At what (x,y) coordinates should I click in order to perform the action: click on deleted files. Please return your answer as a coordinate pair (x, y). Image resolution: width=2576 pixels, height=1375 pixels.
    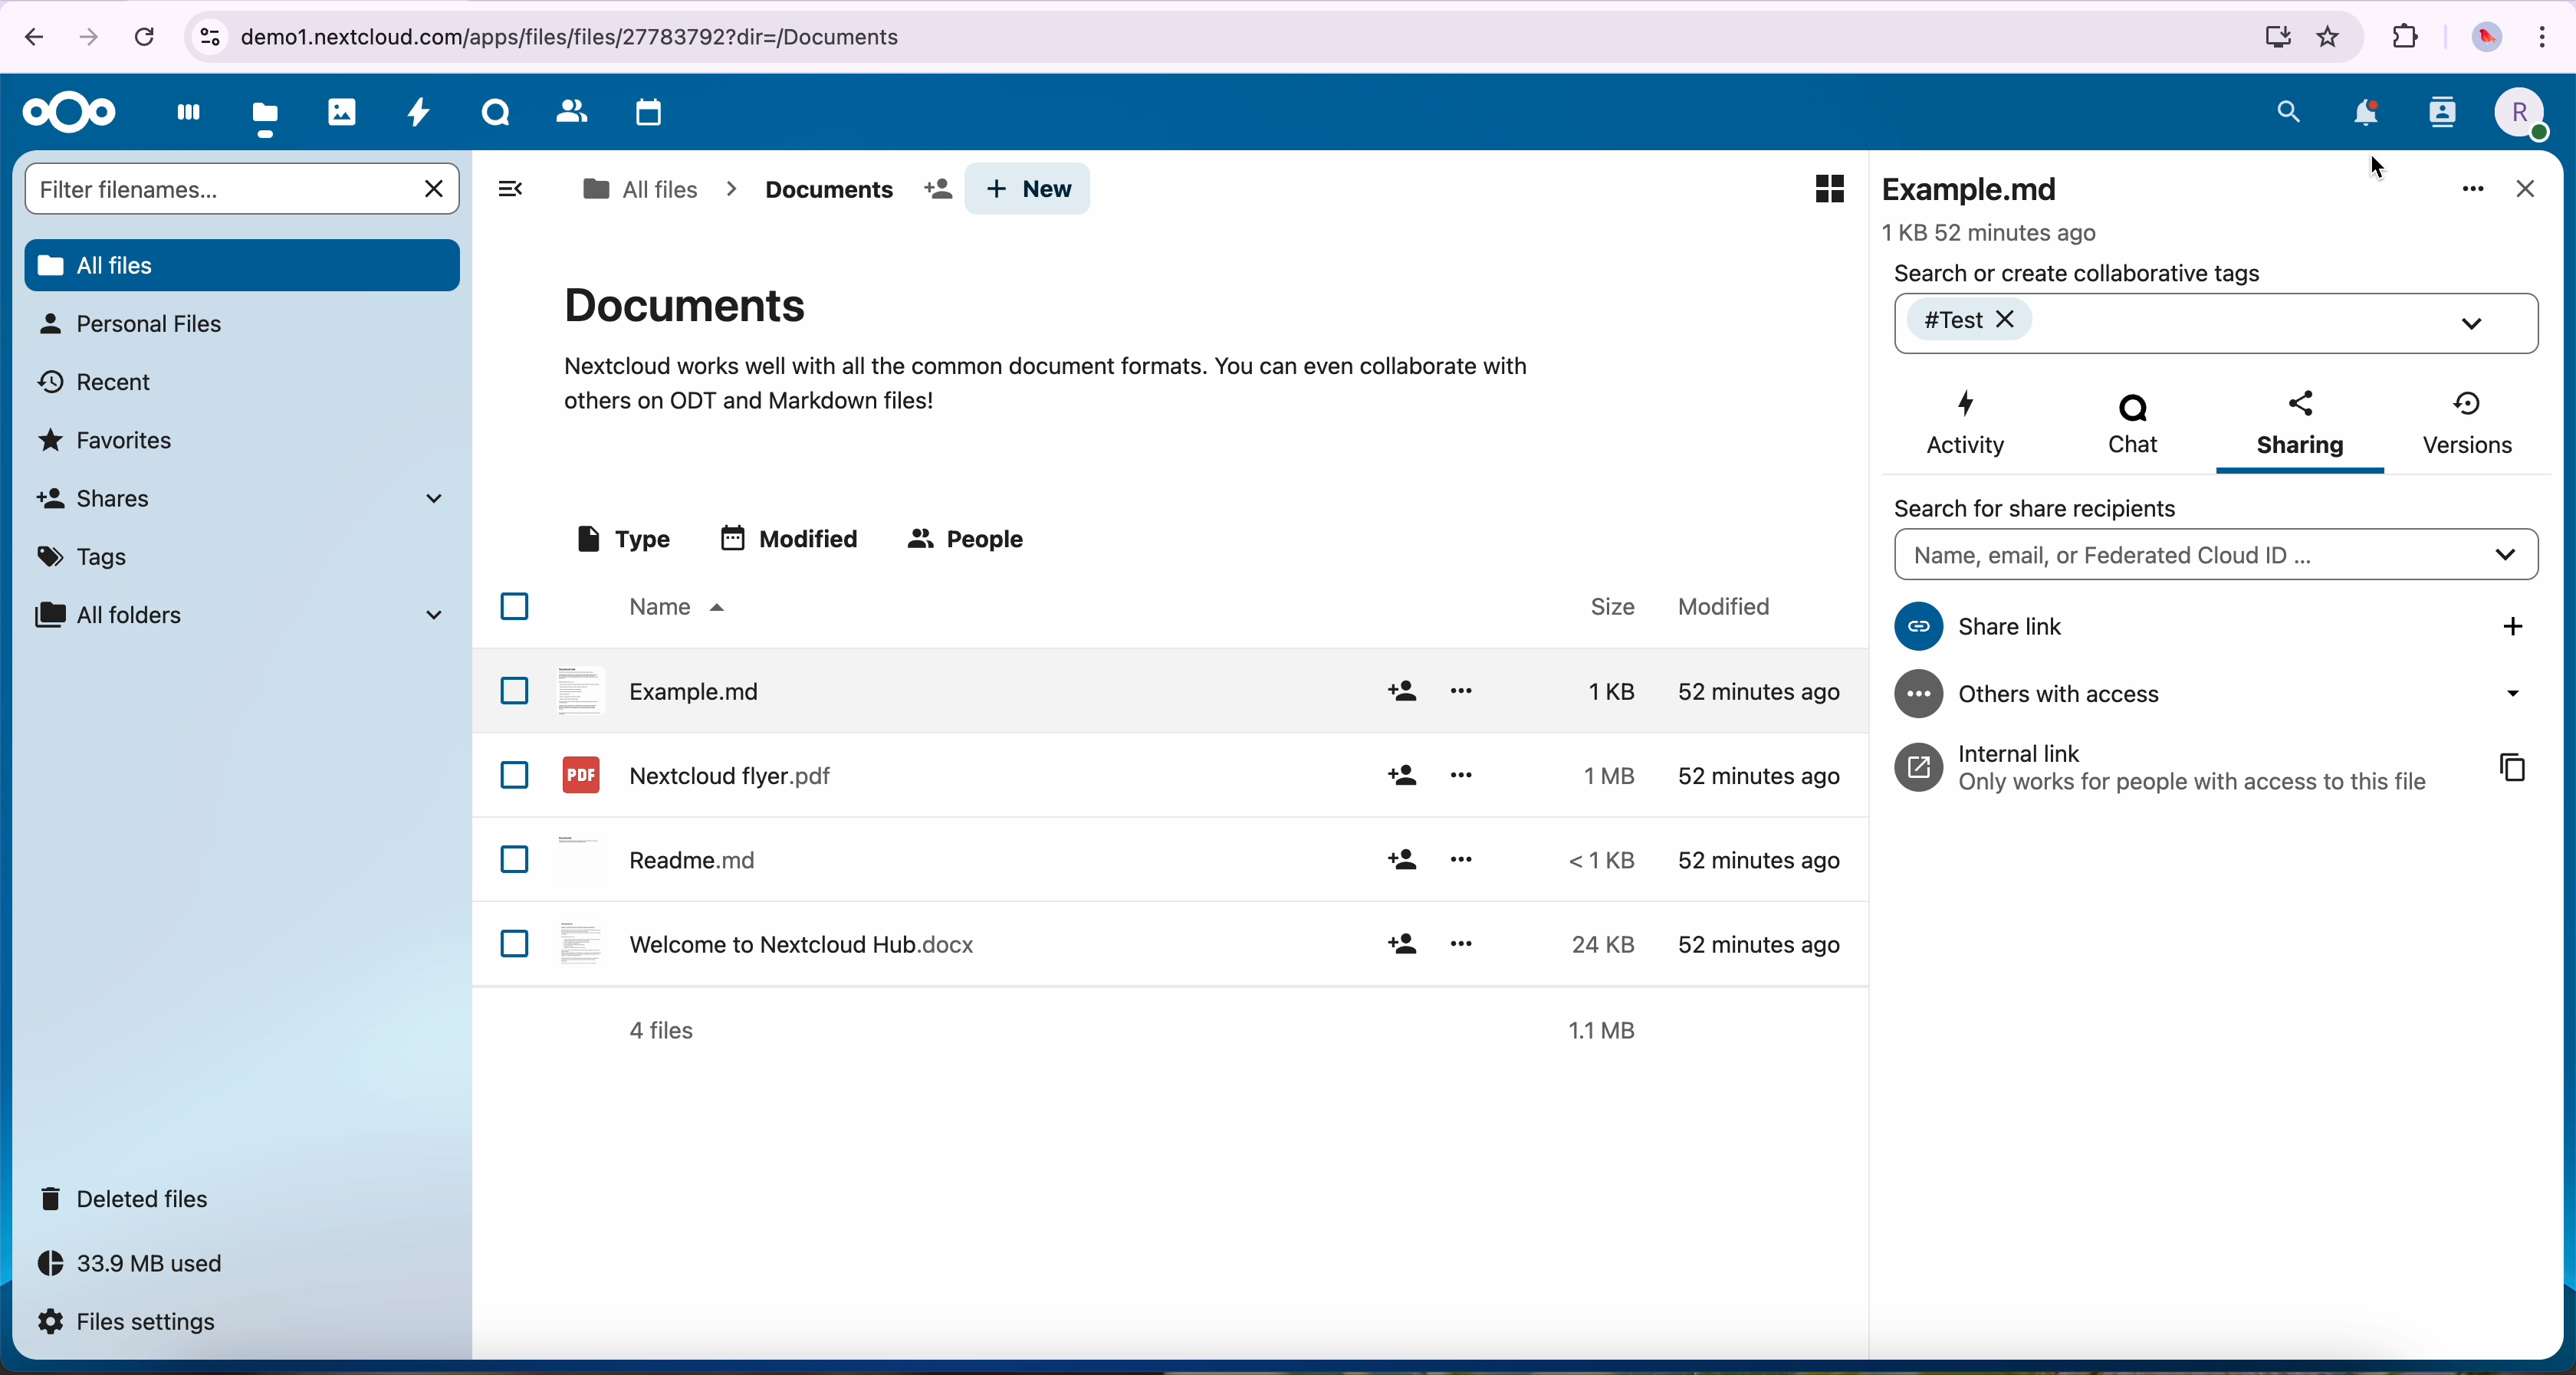
    Looking at the image, I should click on (132, 1199).